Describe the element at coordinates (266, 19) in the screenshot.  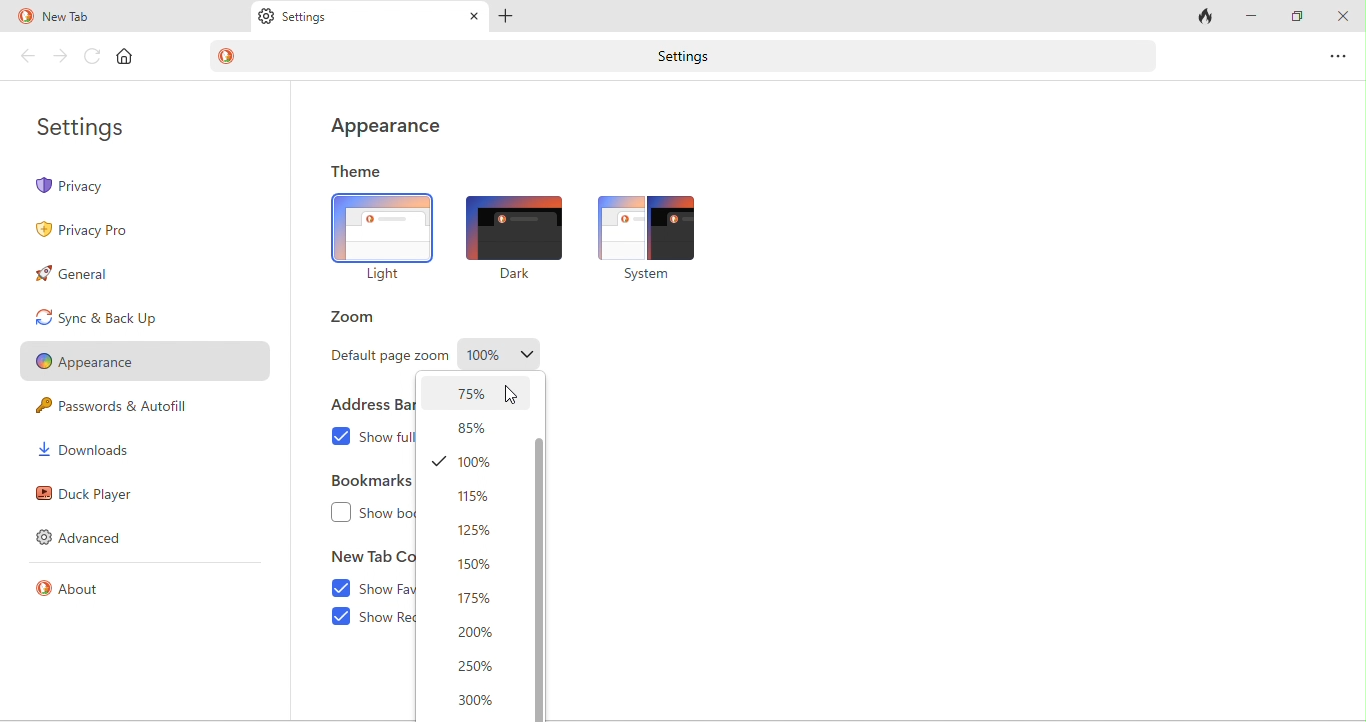
I see `settings logo` at that location.